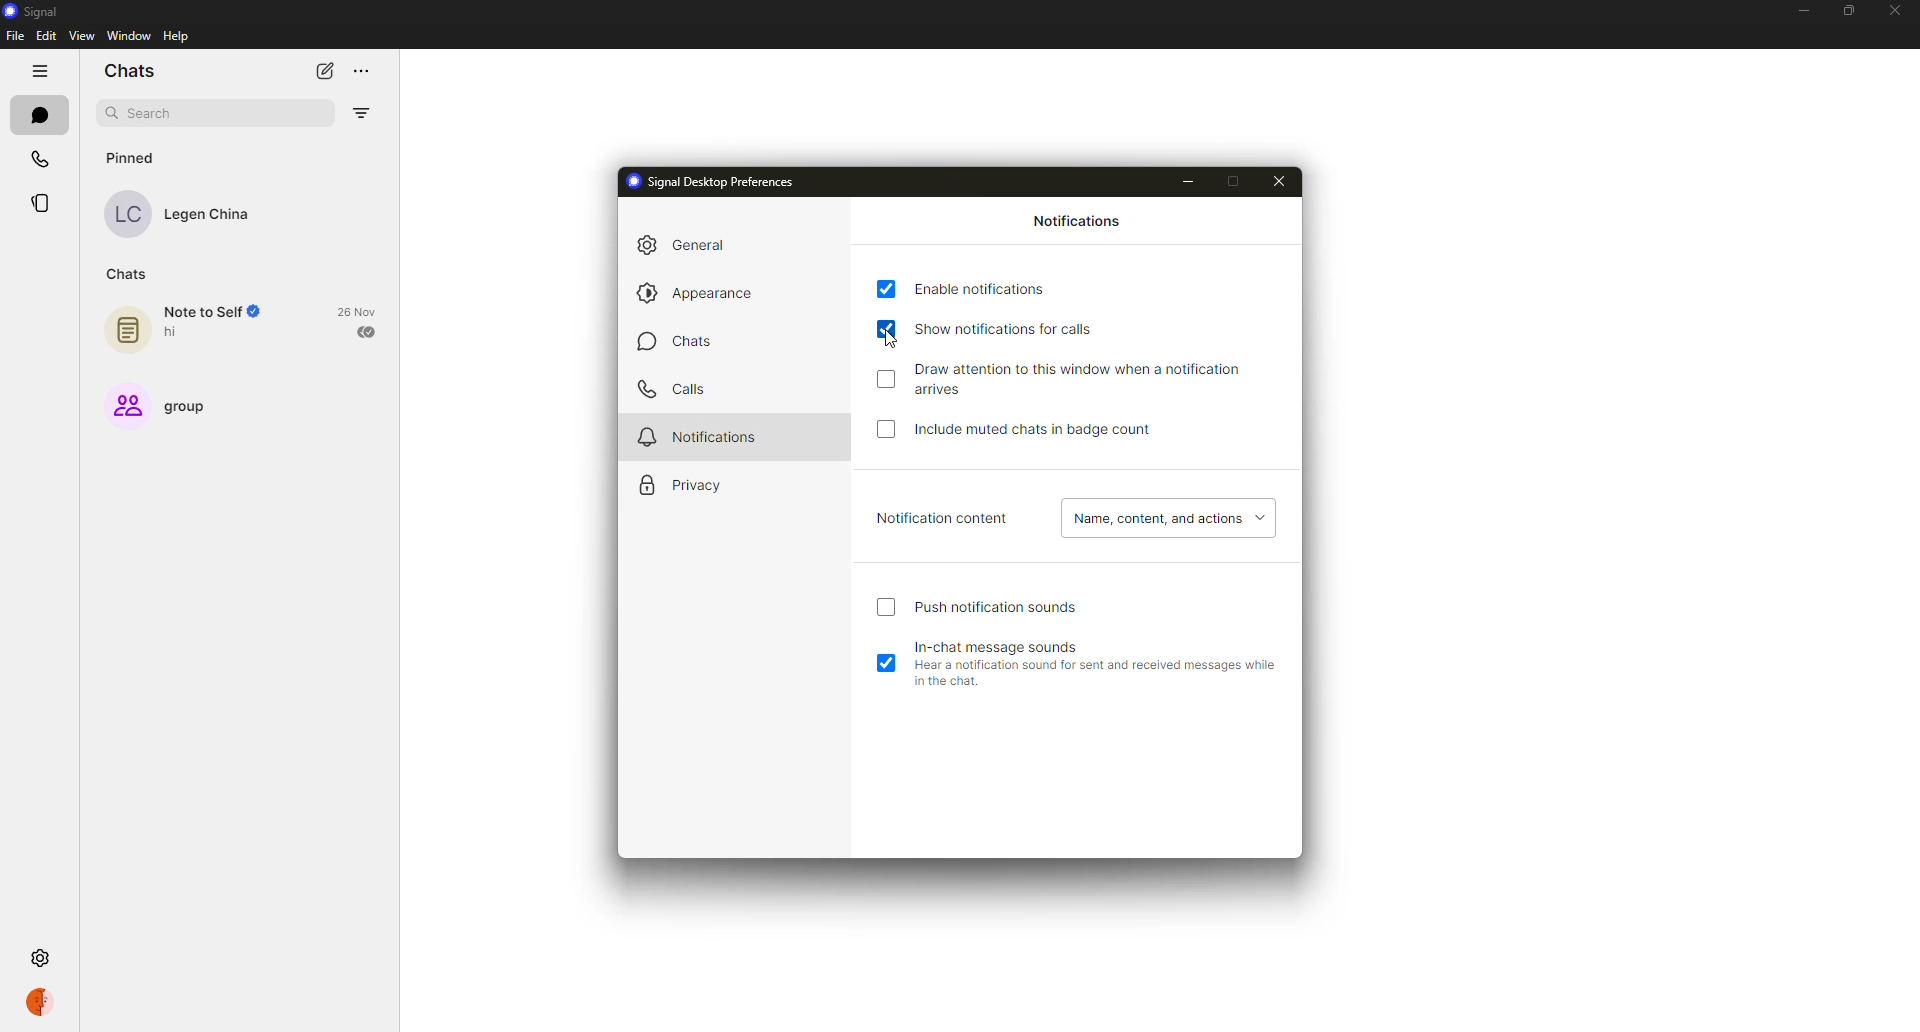  What do you see at coordinates (985, 289) in the screenshot?
I see `enable notifications` at bounding box center [985, 289].